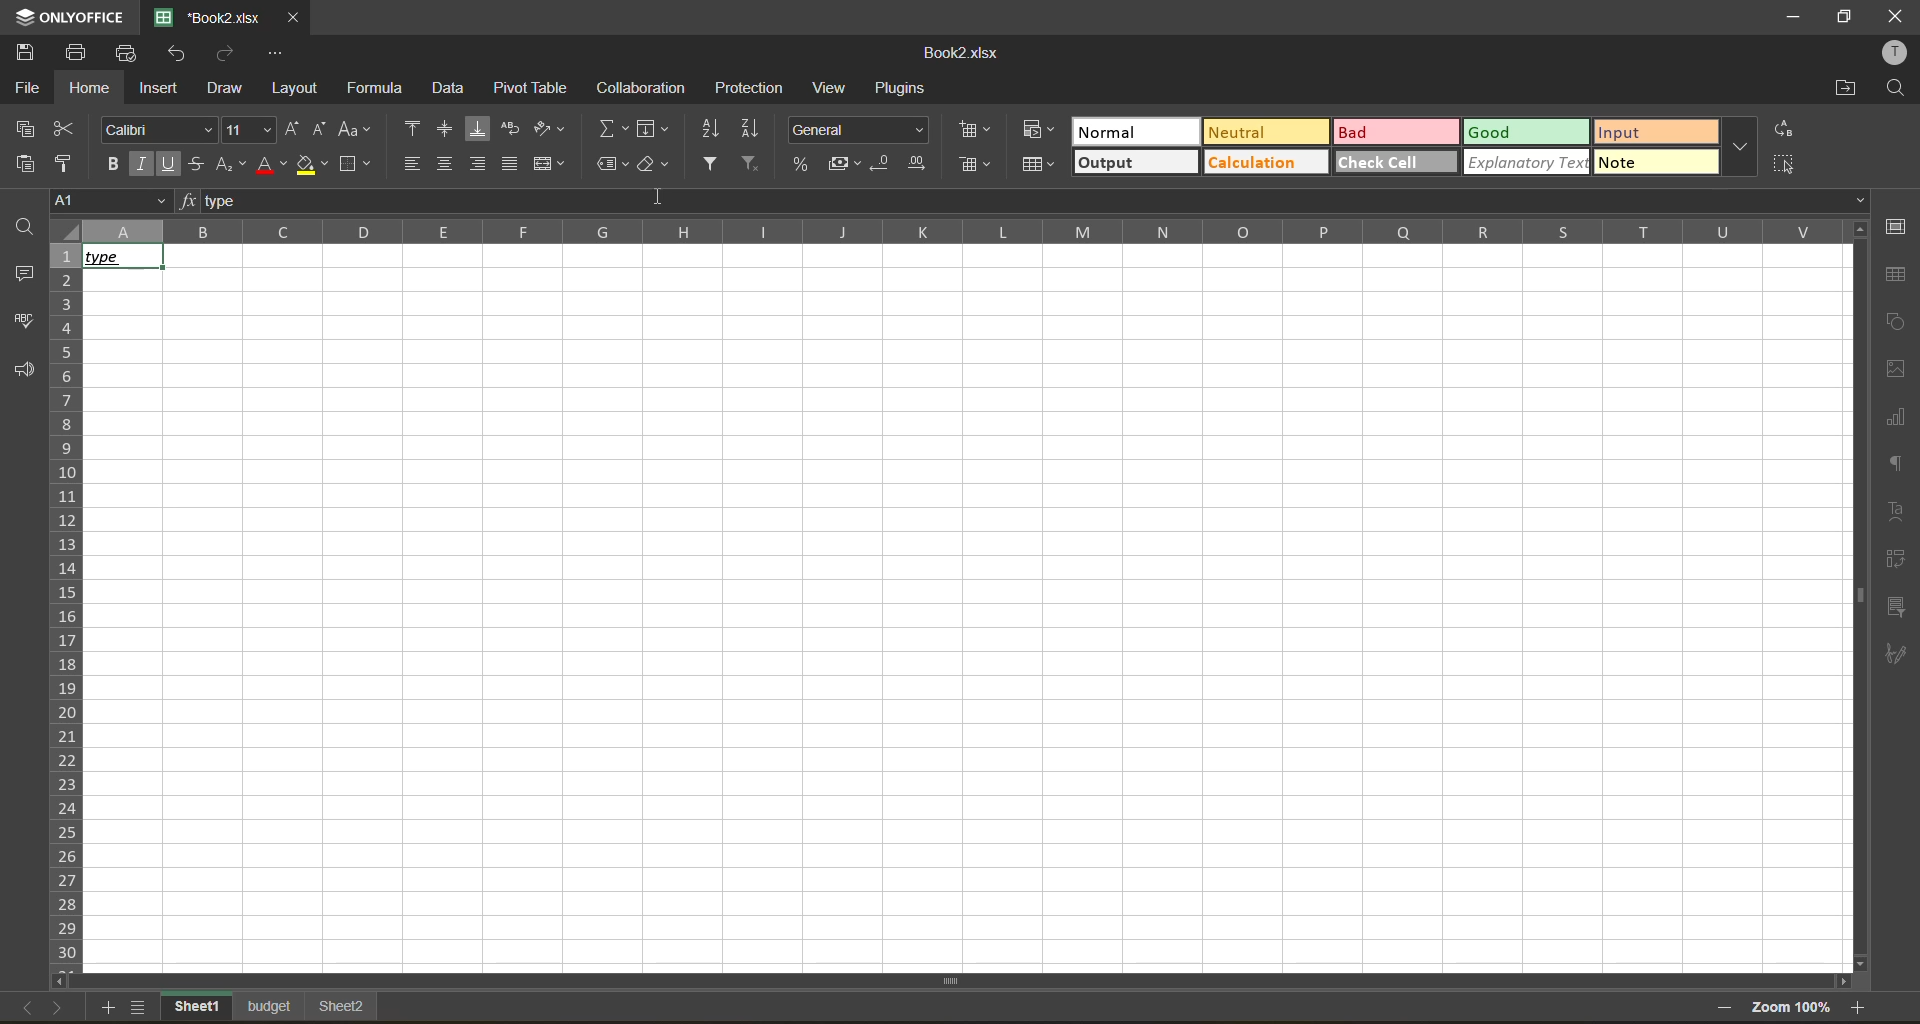 Image resolution: width=1920 pixels, height=1024 pixels. I want to click on accounting, so click(847, 164).